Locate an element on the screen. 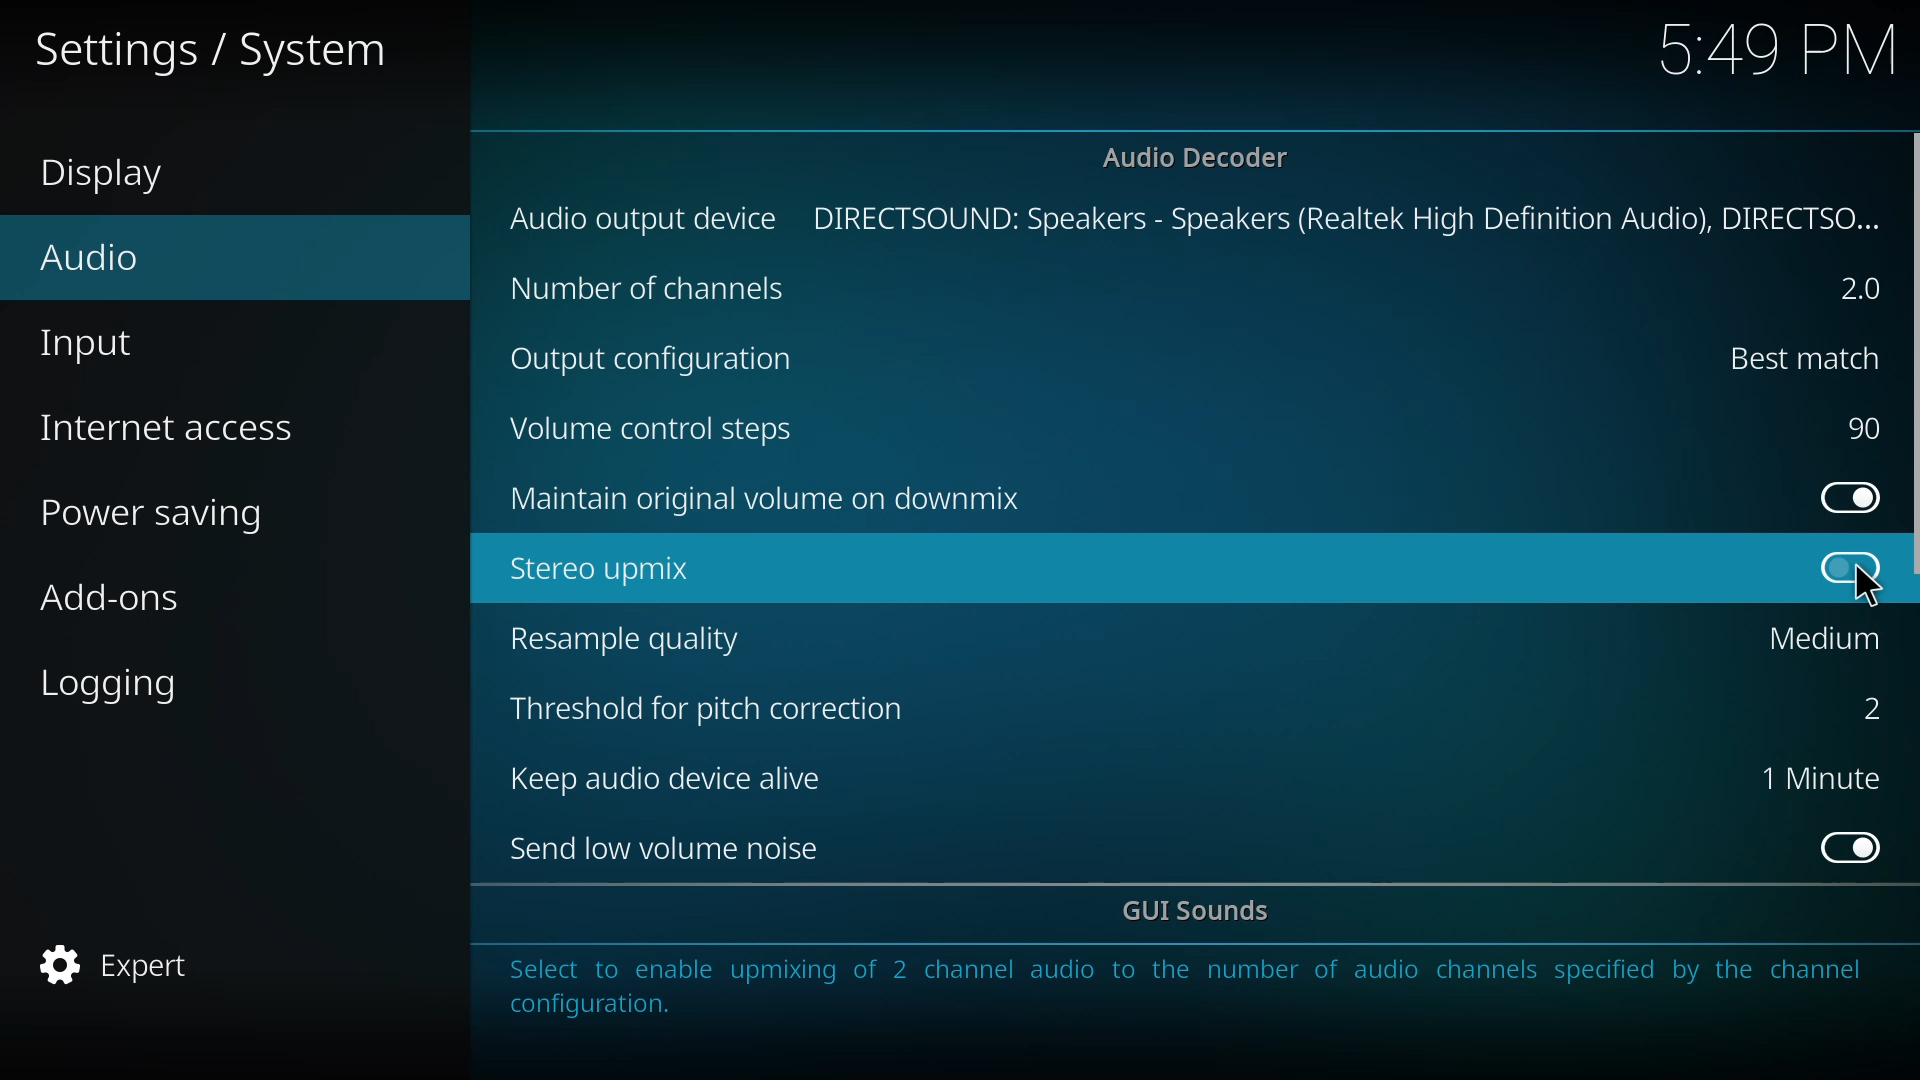  logging is located at coordinates (122, 683).